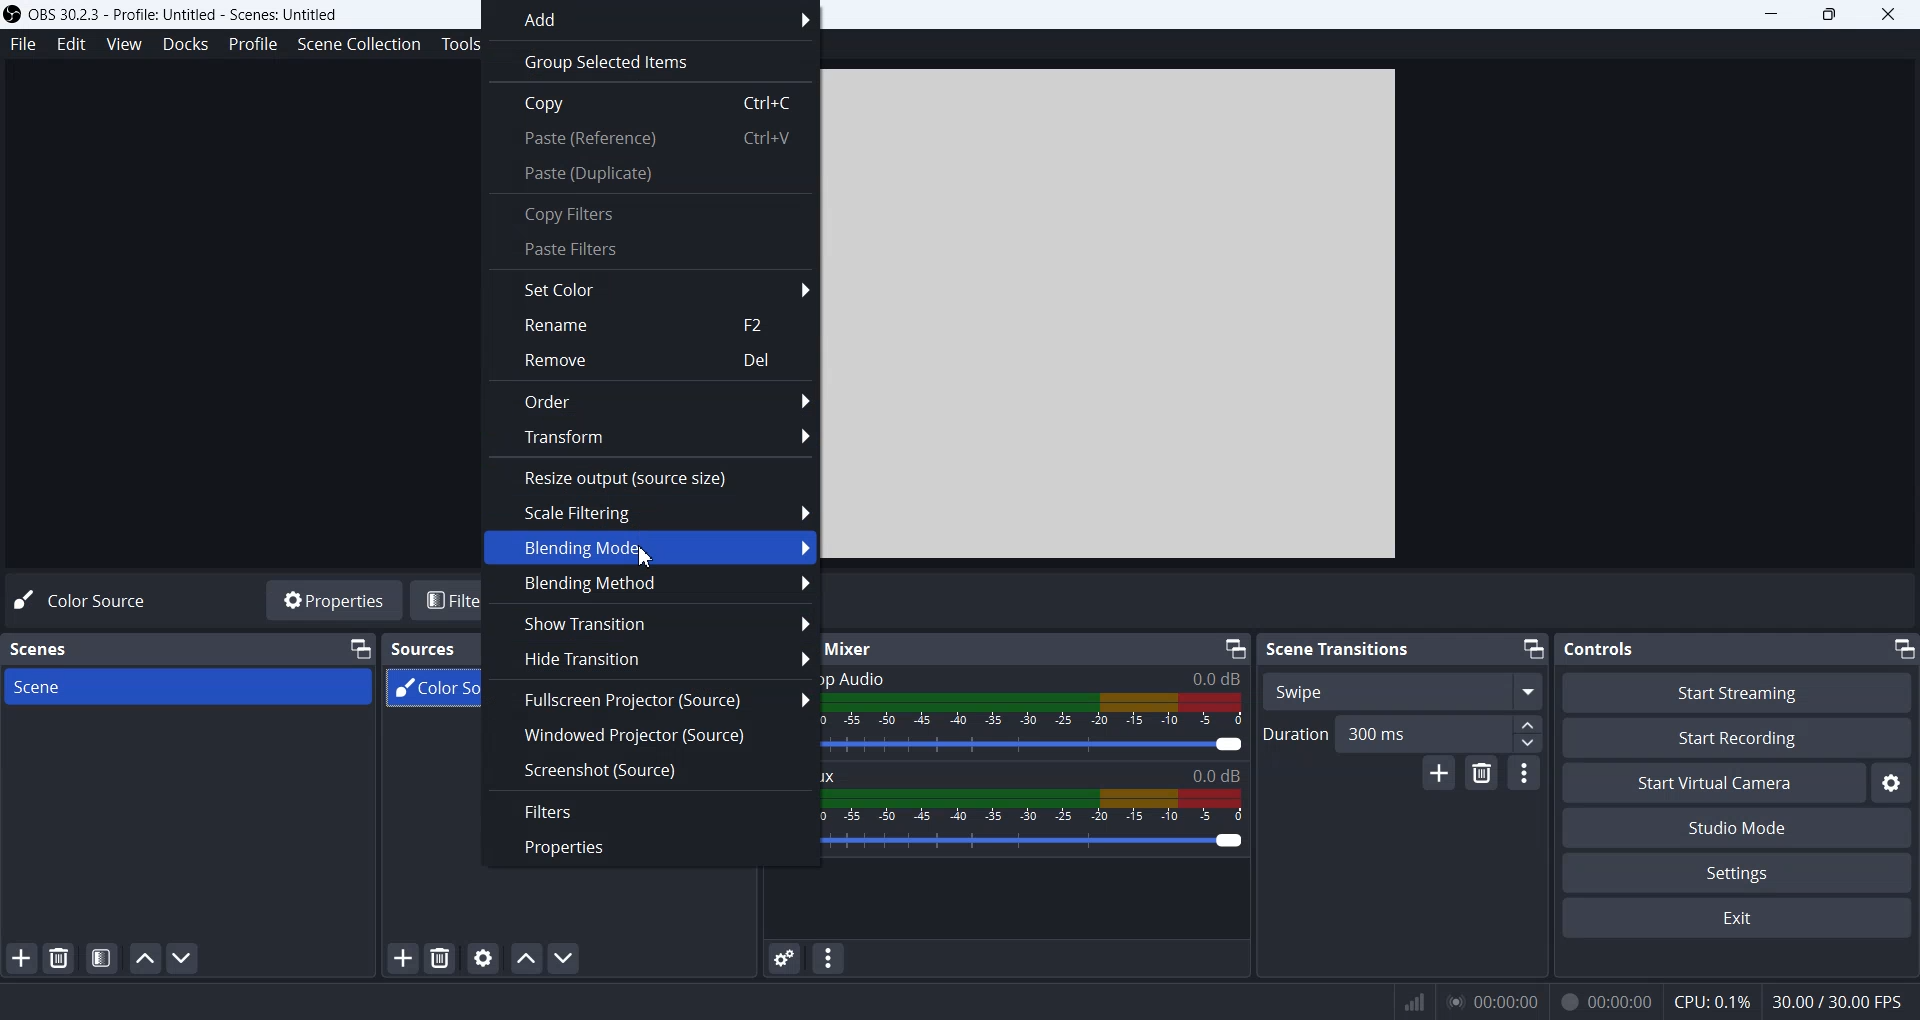 Image resolution: width=1920 pixels, height=1020 pixels. What do you see at coordinates (1291, 734) in the screenshot?
I see `Duration` at bounding box center [1291, 734].